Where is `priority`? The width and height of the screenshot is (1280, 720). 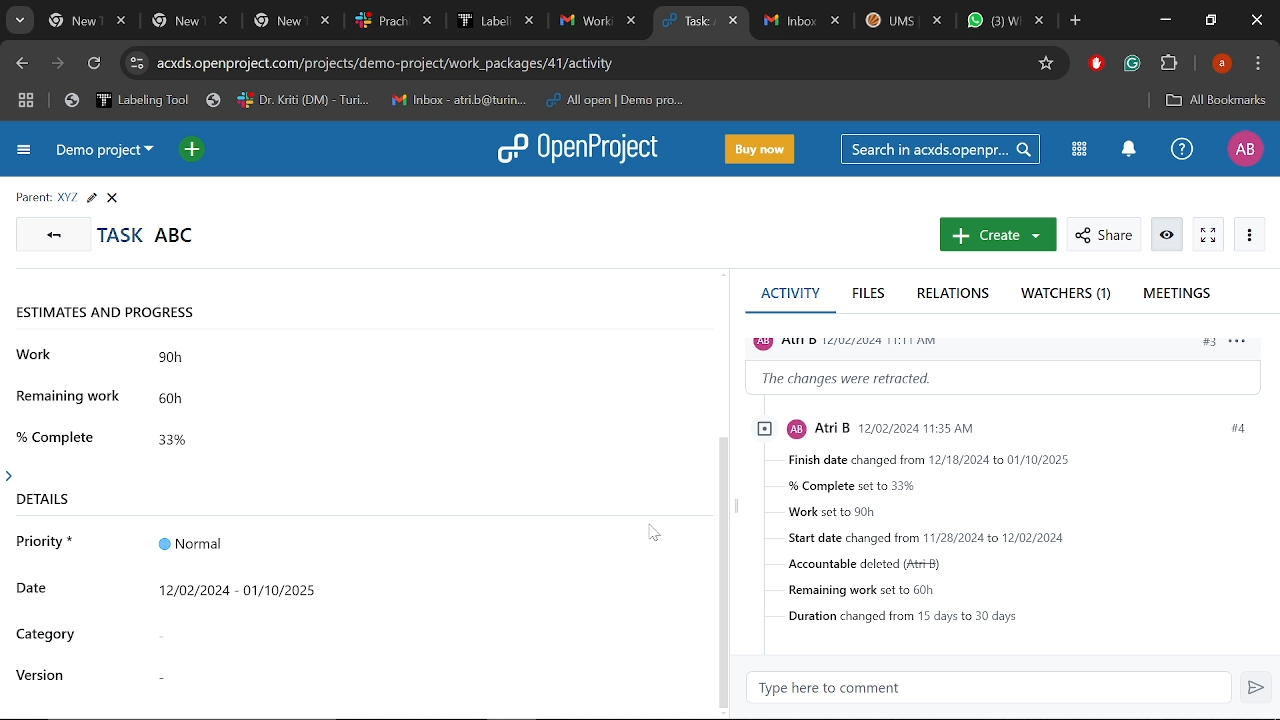
priority is located at coordinates (45, 546).